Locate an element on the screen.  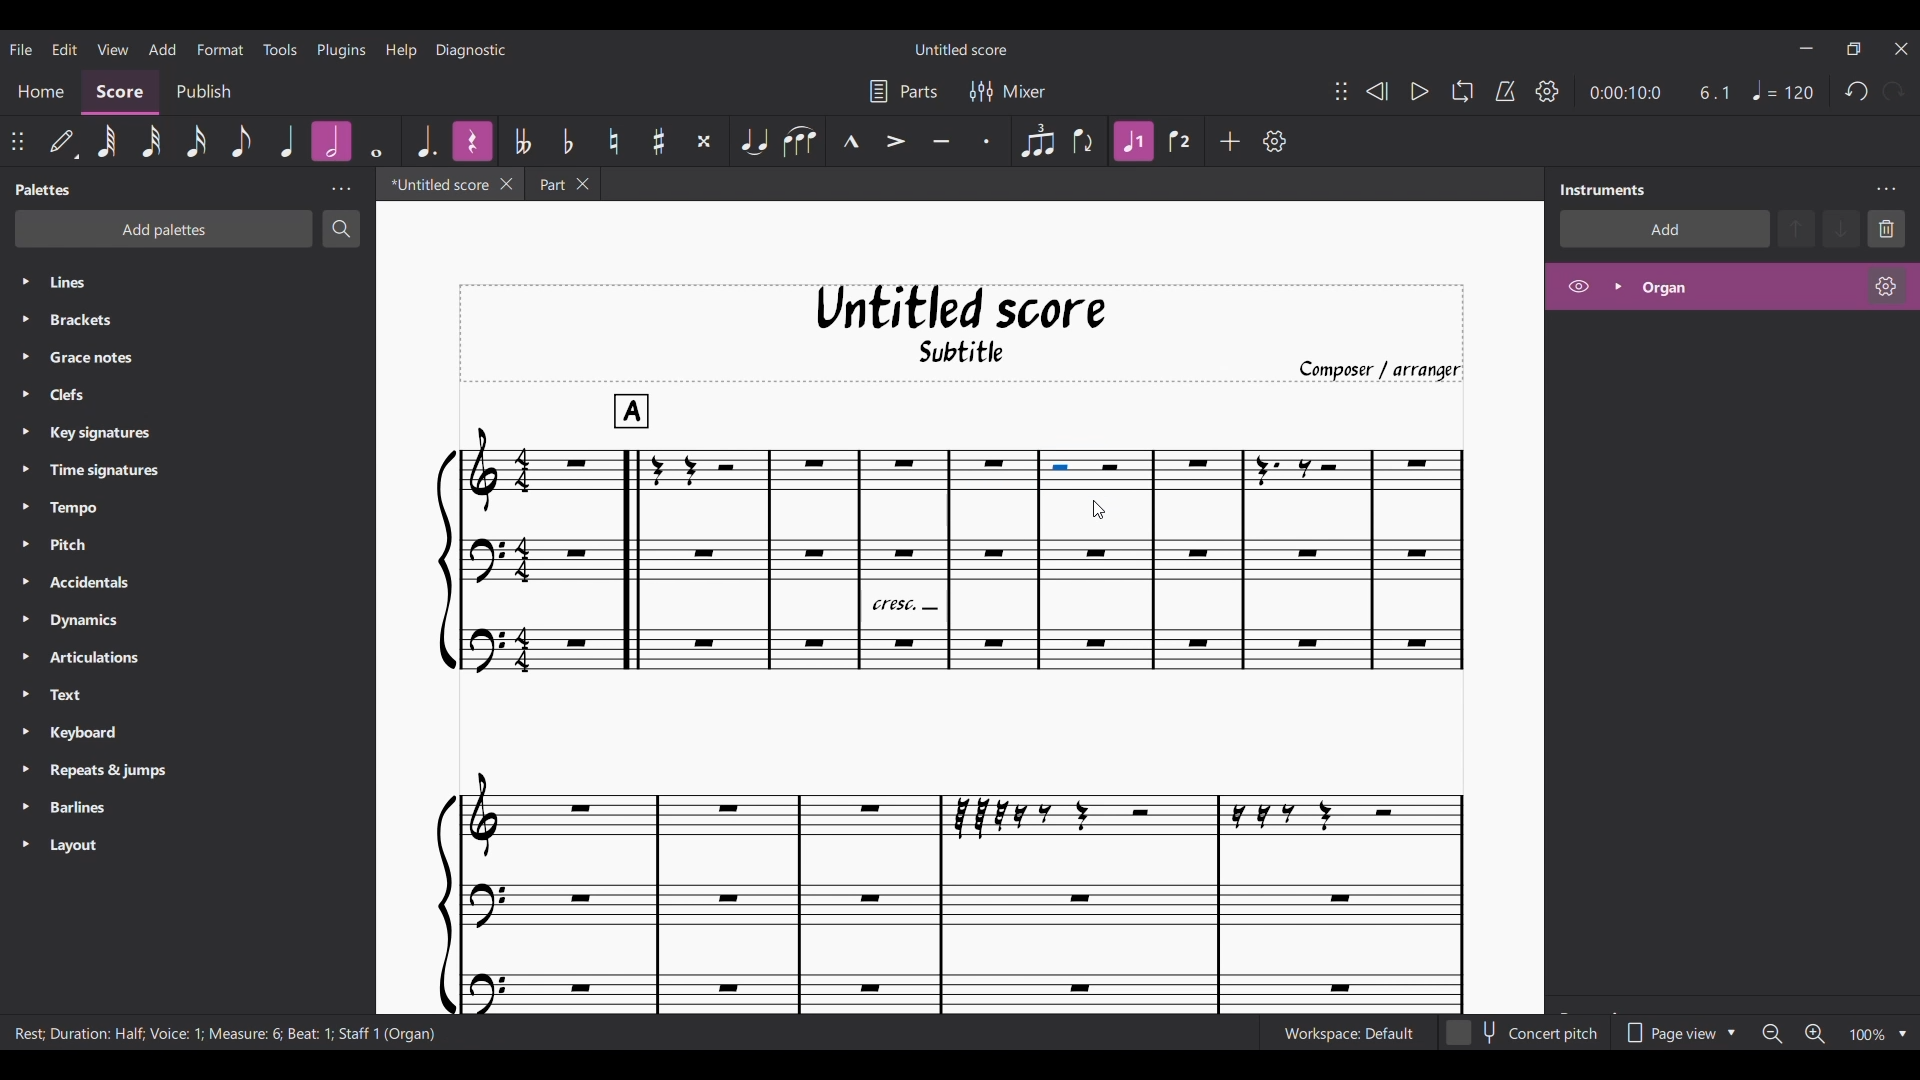
Whole note is located at coordinates (375, 141).